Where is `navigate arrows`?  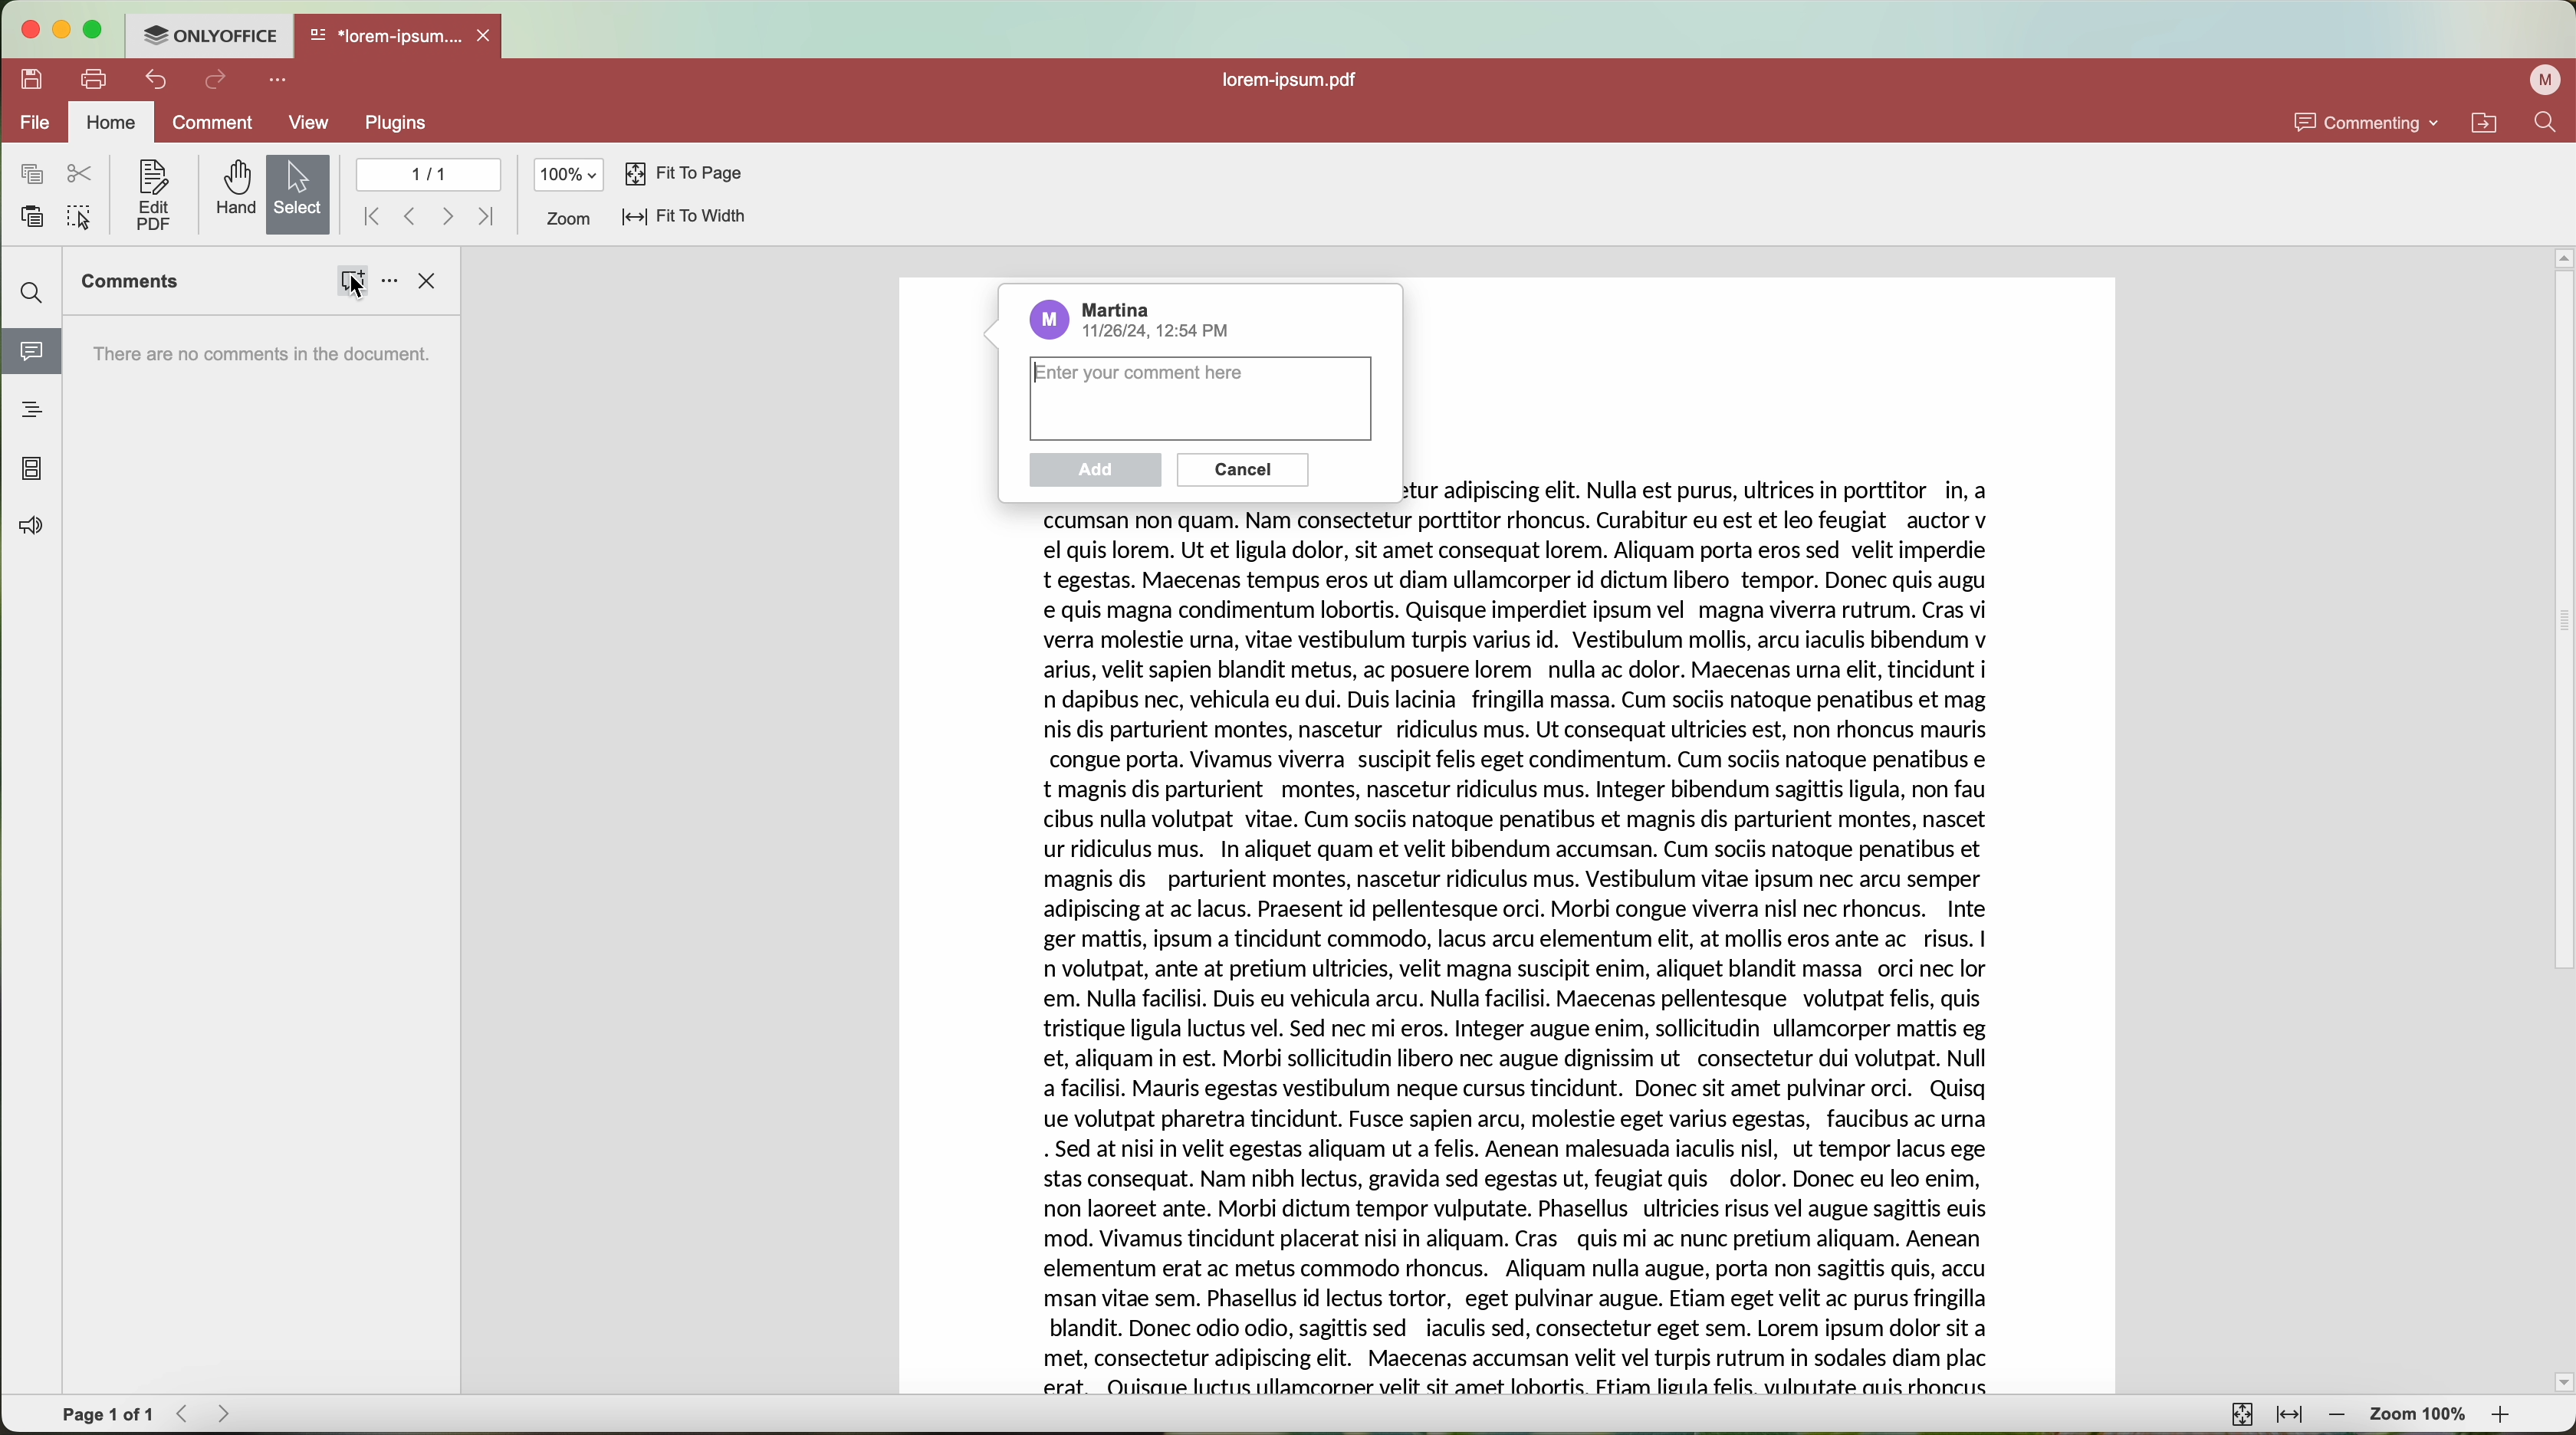
navigate arrows is located at coordinates (206, 1415).